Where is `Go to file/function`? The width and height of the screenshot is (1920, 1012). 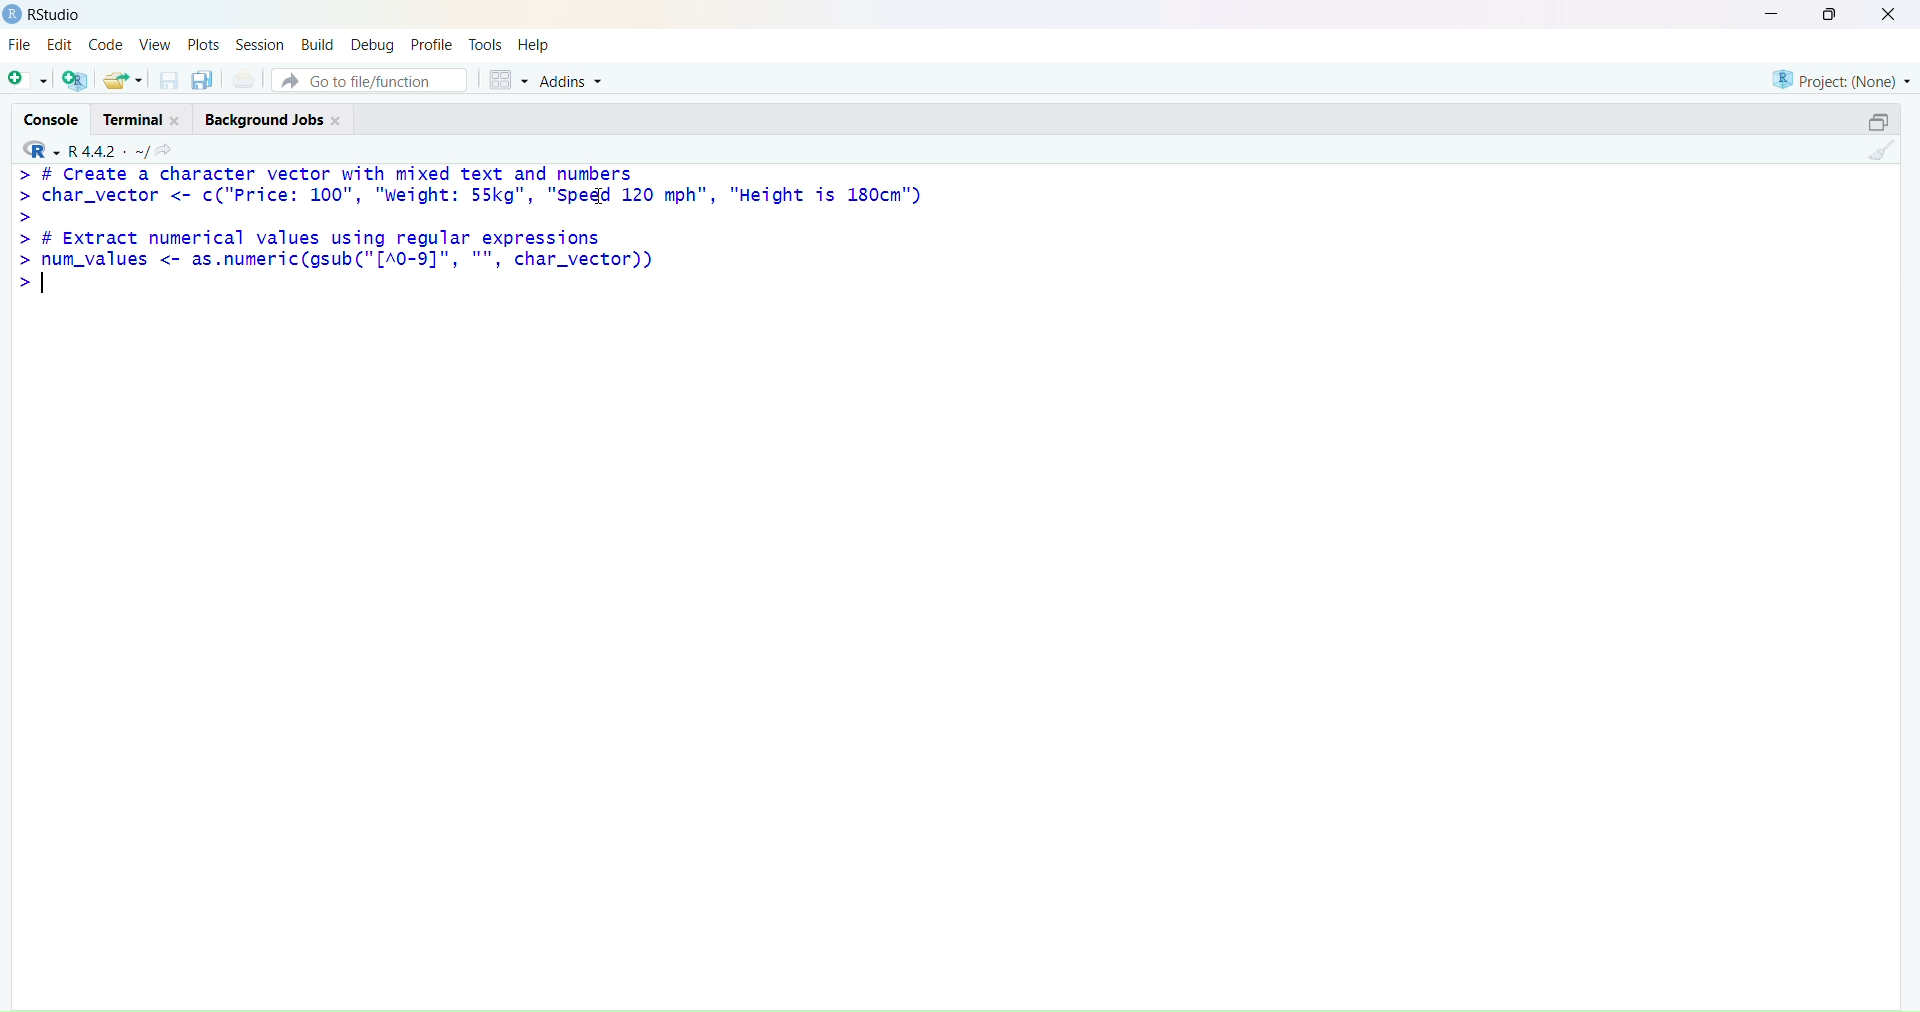 Go to file/function is located at coordinates (371, 80).